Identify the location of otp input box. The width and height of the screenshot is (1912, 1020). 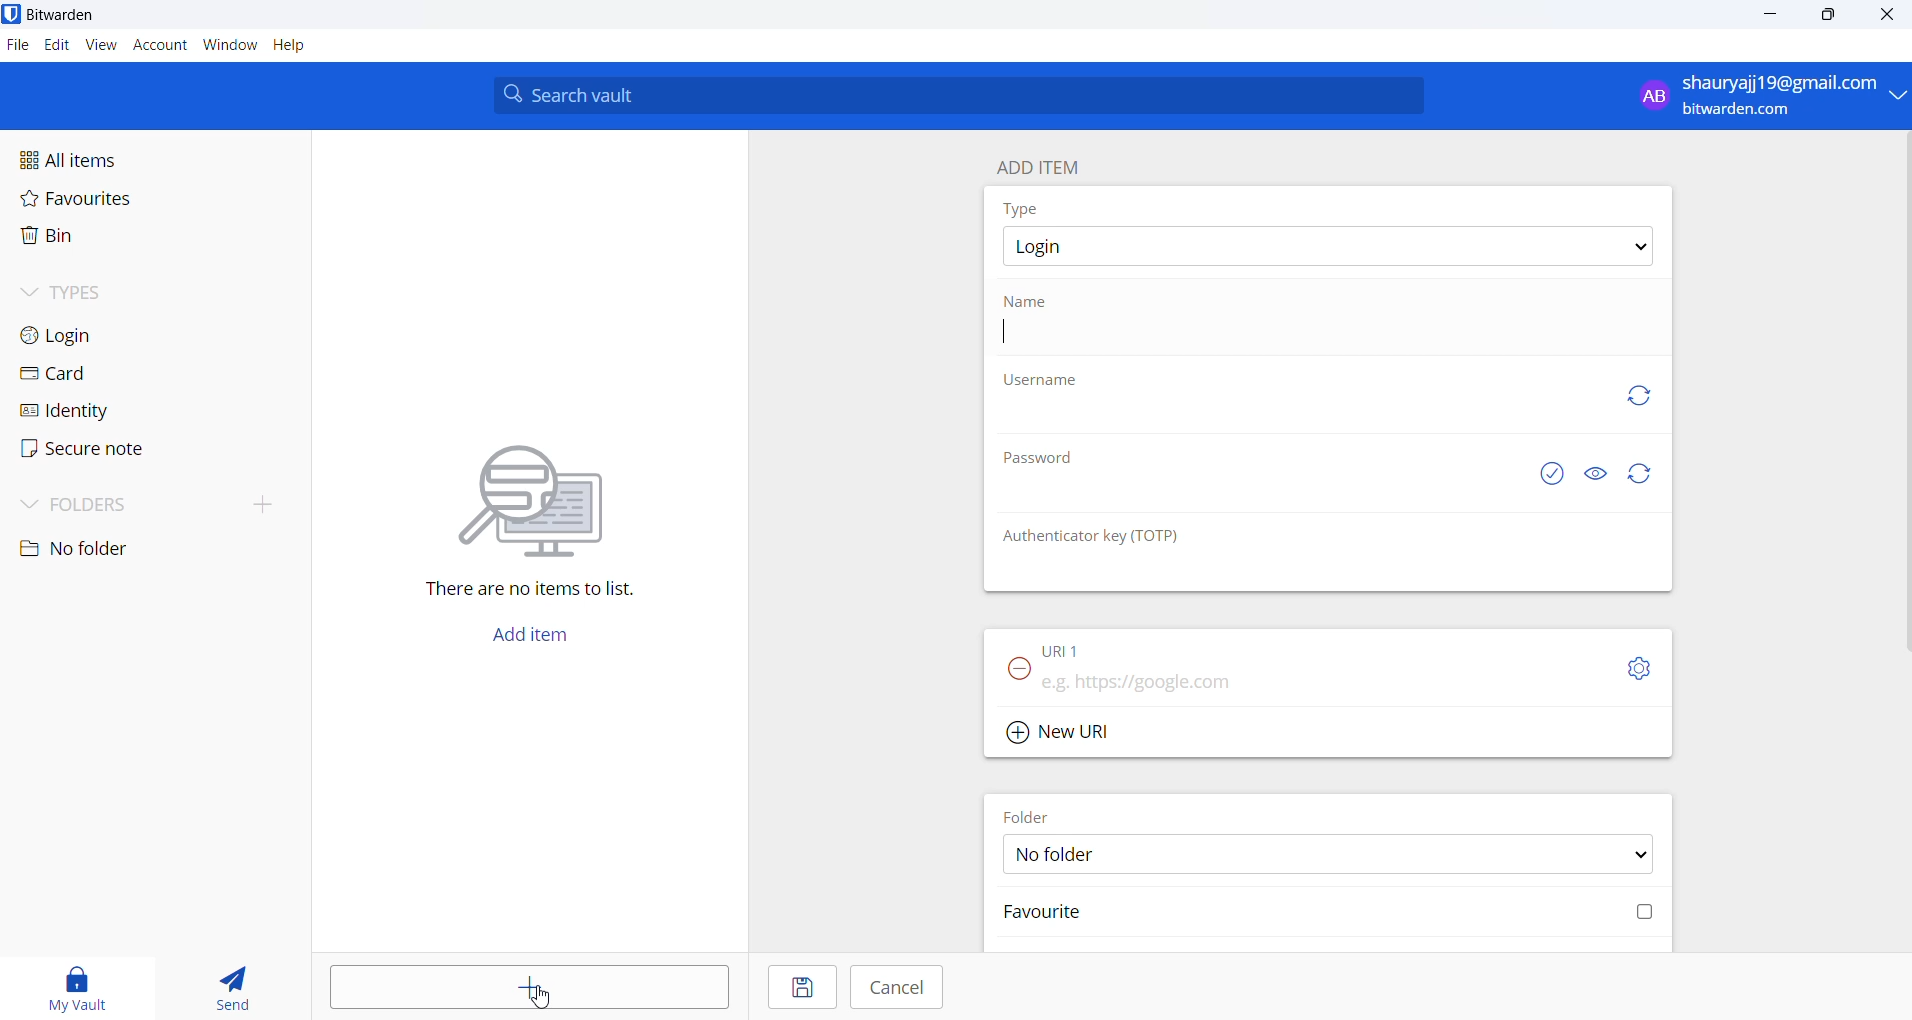
(1321, 572).